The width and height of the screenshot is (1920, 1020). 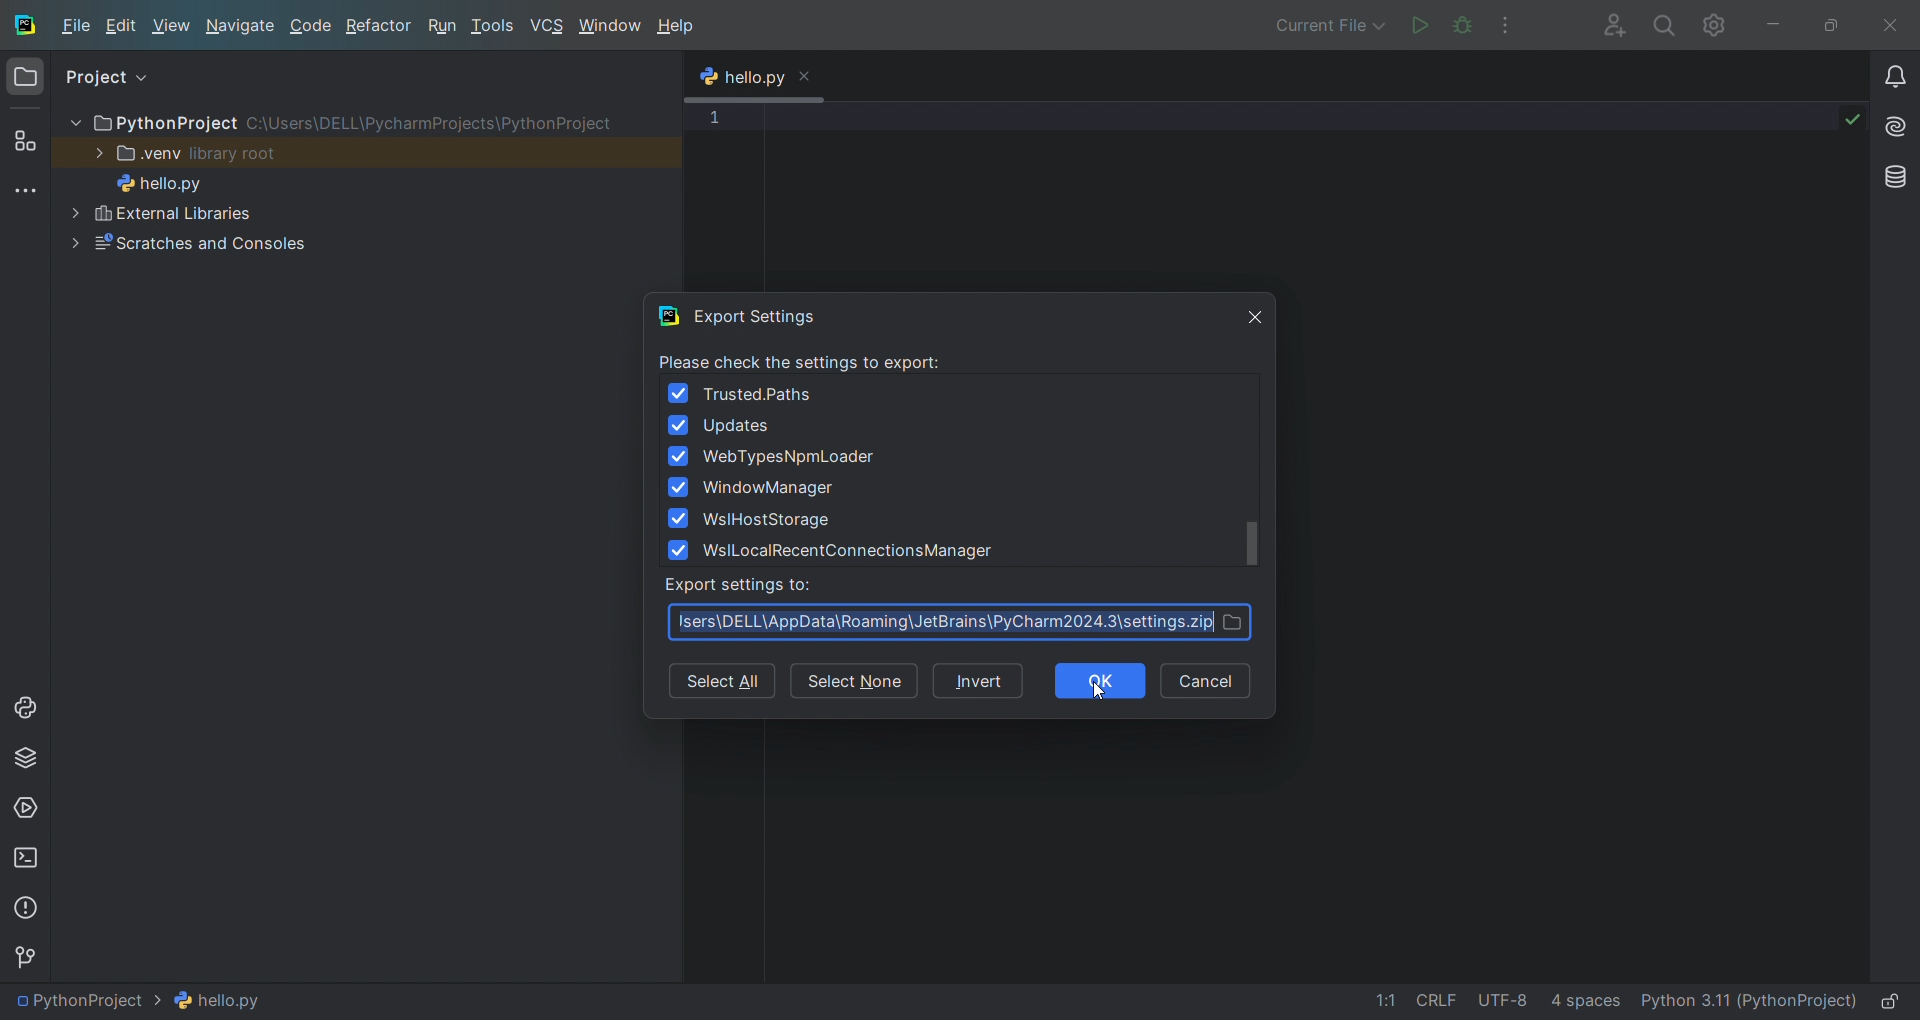 What do you see at coordinates (737, 428) in the screenshot?
I see `Updates` at bounding box center [737, 428].